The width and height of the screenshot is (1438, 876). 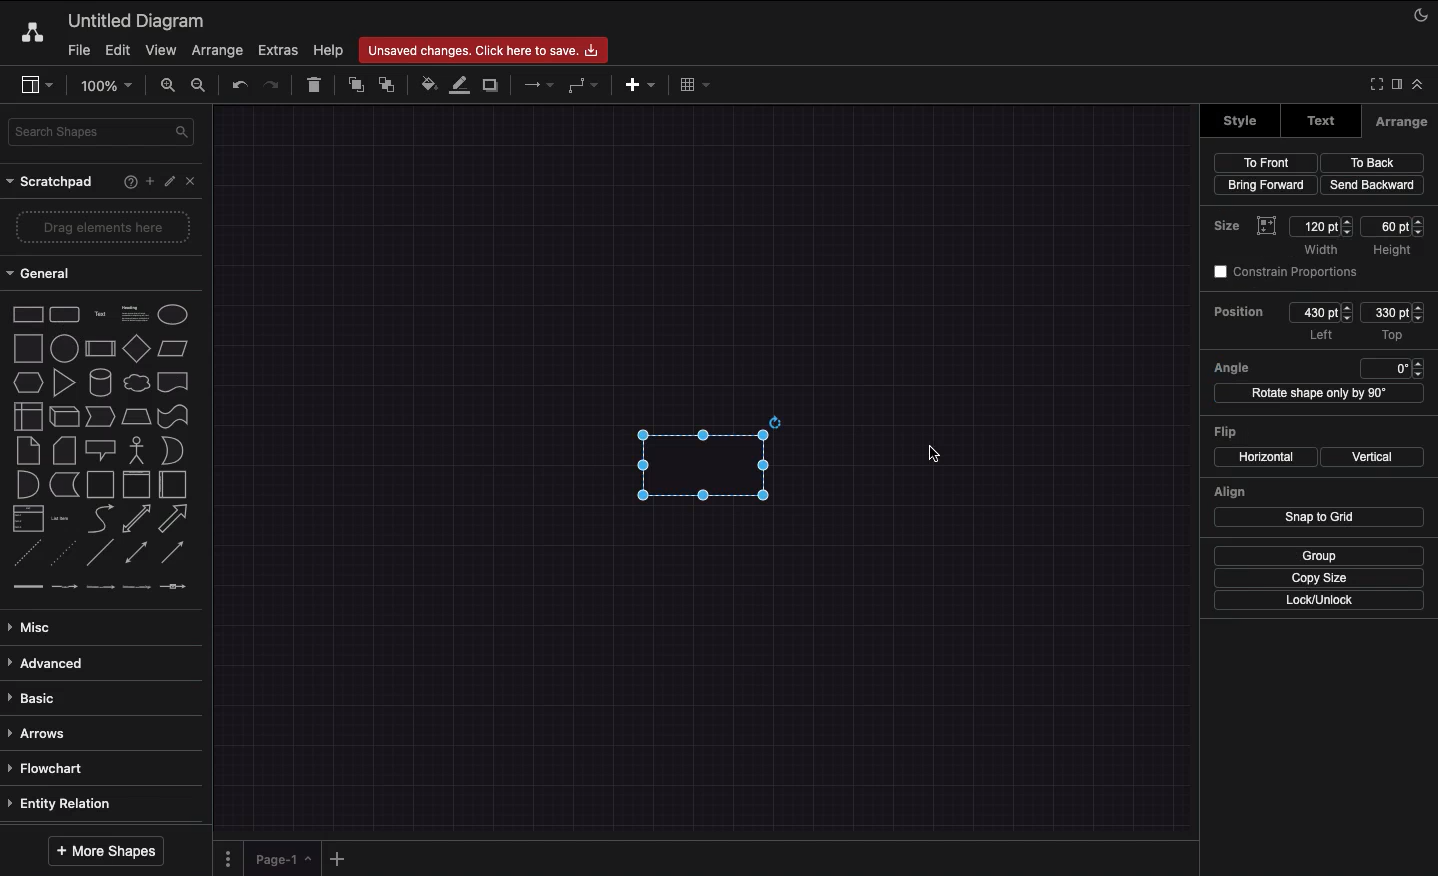 What do you see at coordinates (1415, 16) in the screenshot?
I see `Night mode on` at bounding box center [1415, 16].